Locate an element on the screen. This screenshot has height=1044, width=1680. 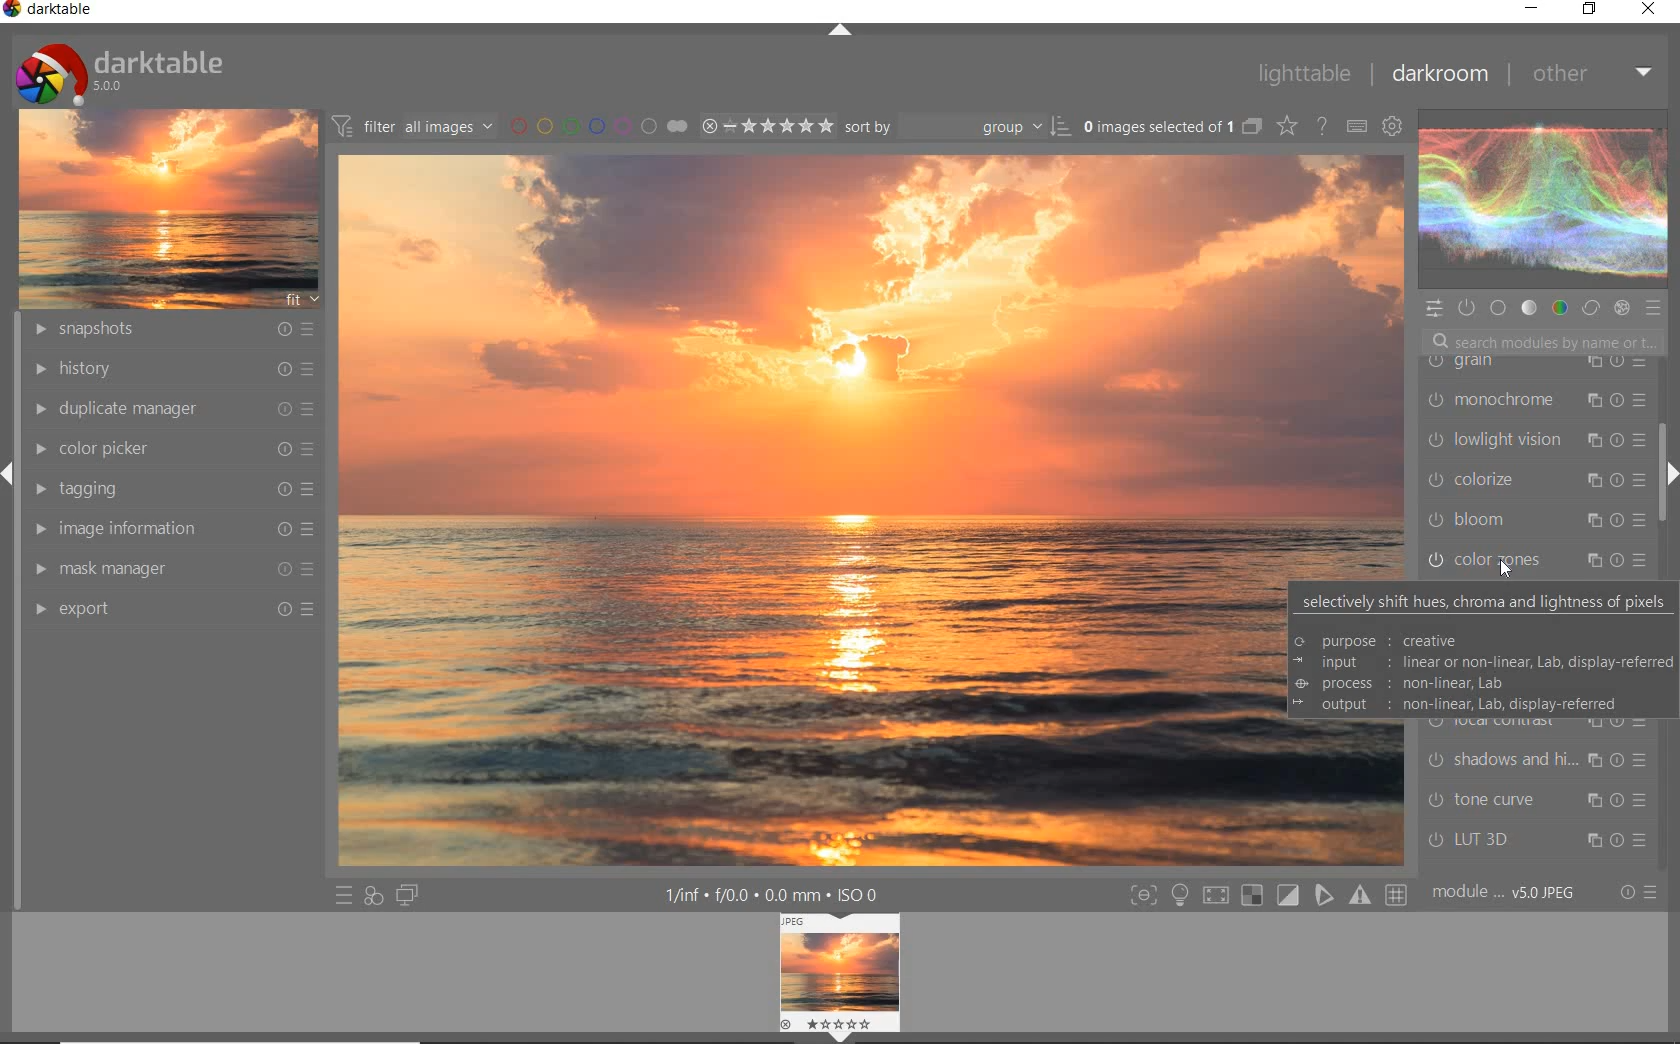
RESET OR PRESET &PREFERENCE is located at coordinates (1639, 893).